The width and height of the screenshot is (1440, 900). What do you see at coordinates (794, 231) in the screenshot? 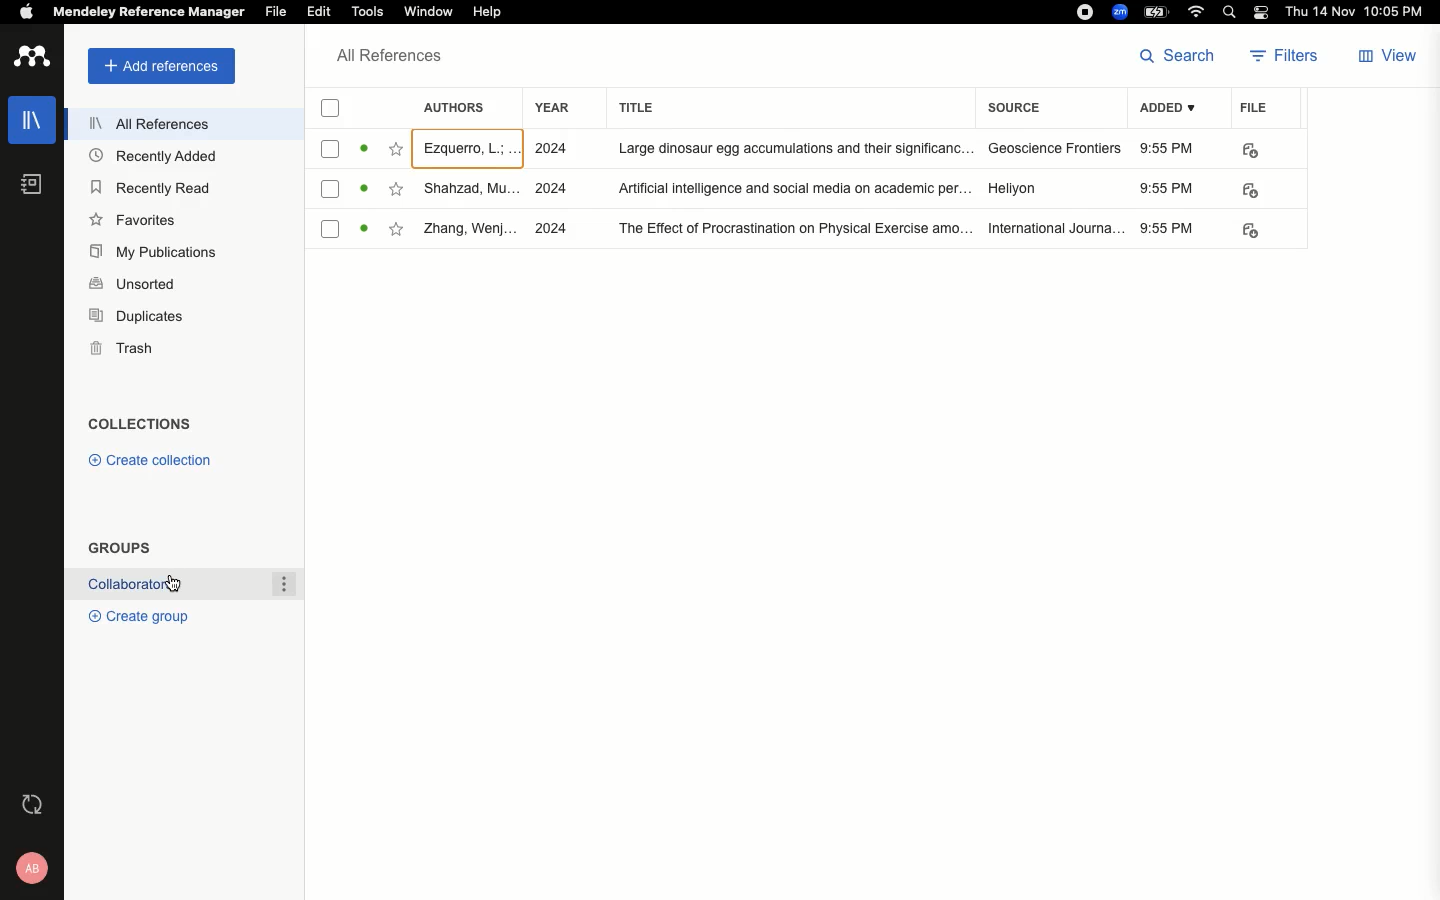
I see `TITLE` at bounding box center [794, 231].